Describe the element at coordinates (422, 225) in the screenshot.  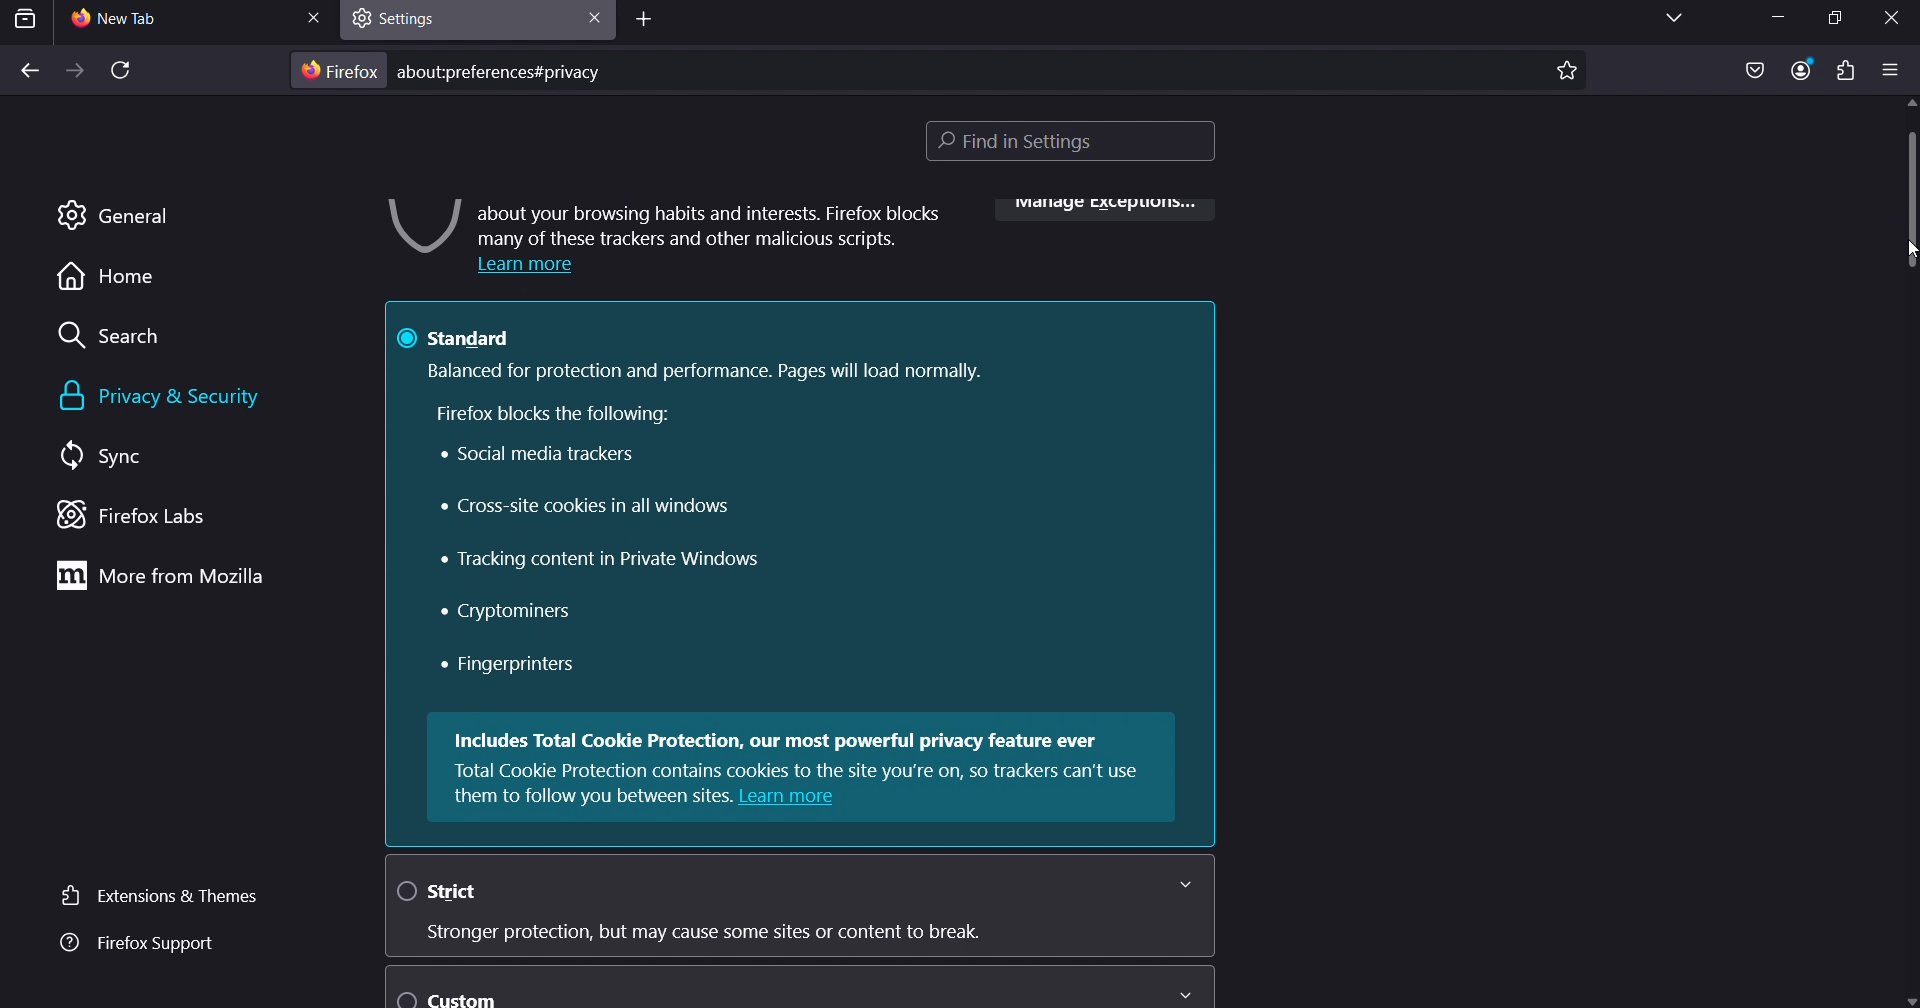
I see `image` at that location.